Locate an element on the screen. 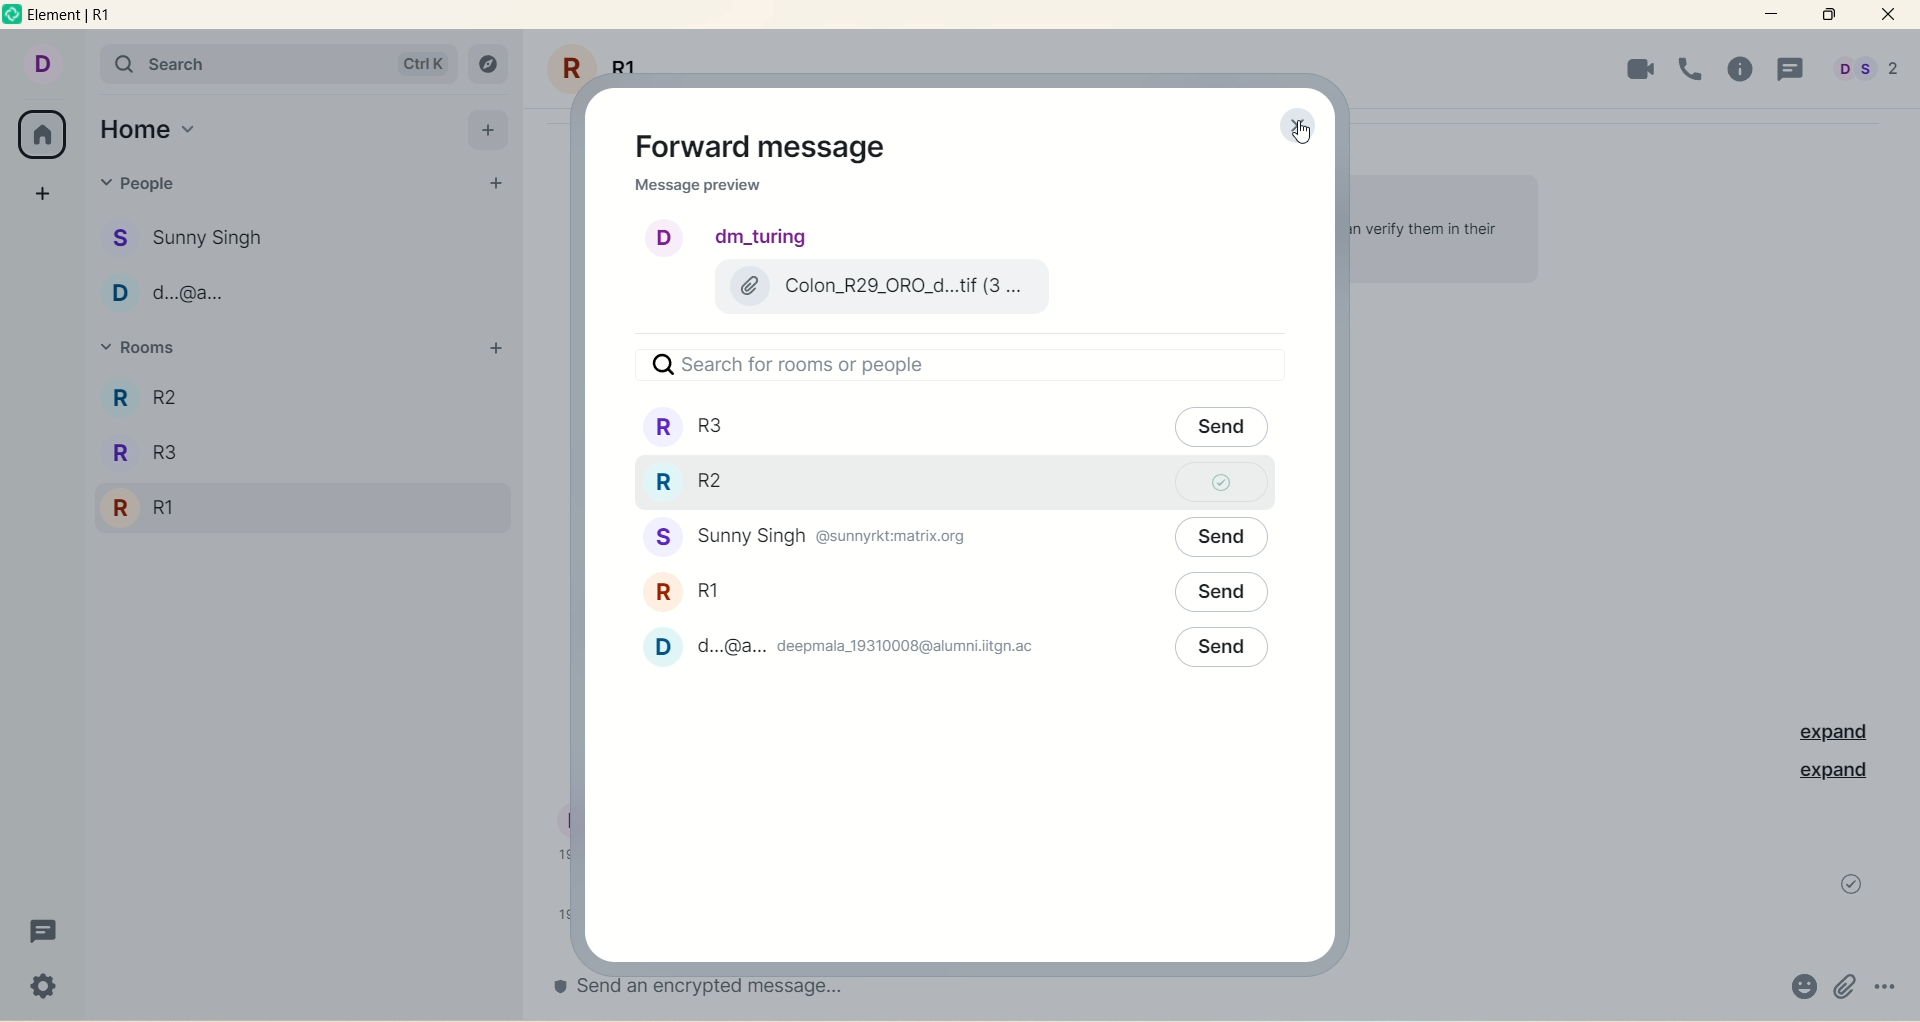 This screenshot has width=1920, height=1022. home is located at coordinates (149, 130).